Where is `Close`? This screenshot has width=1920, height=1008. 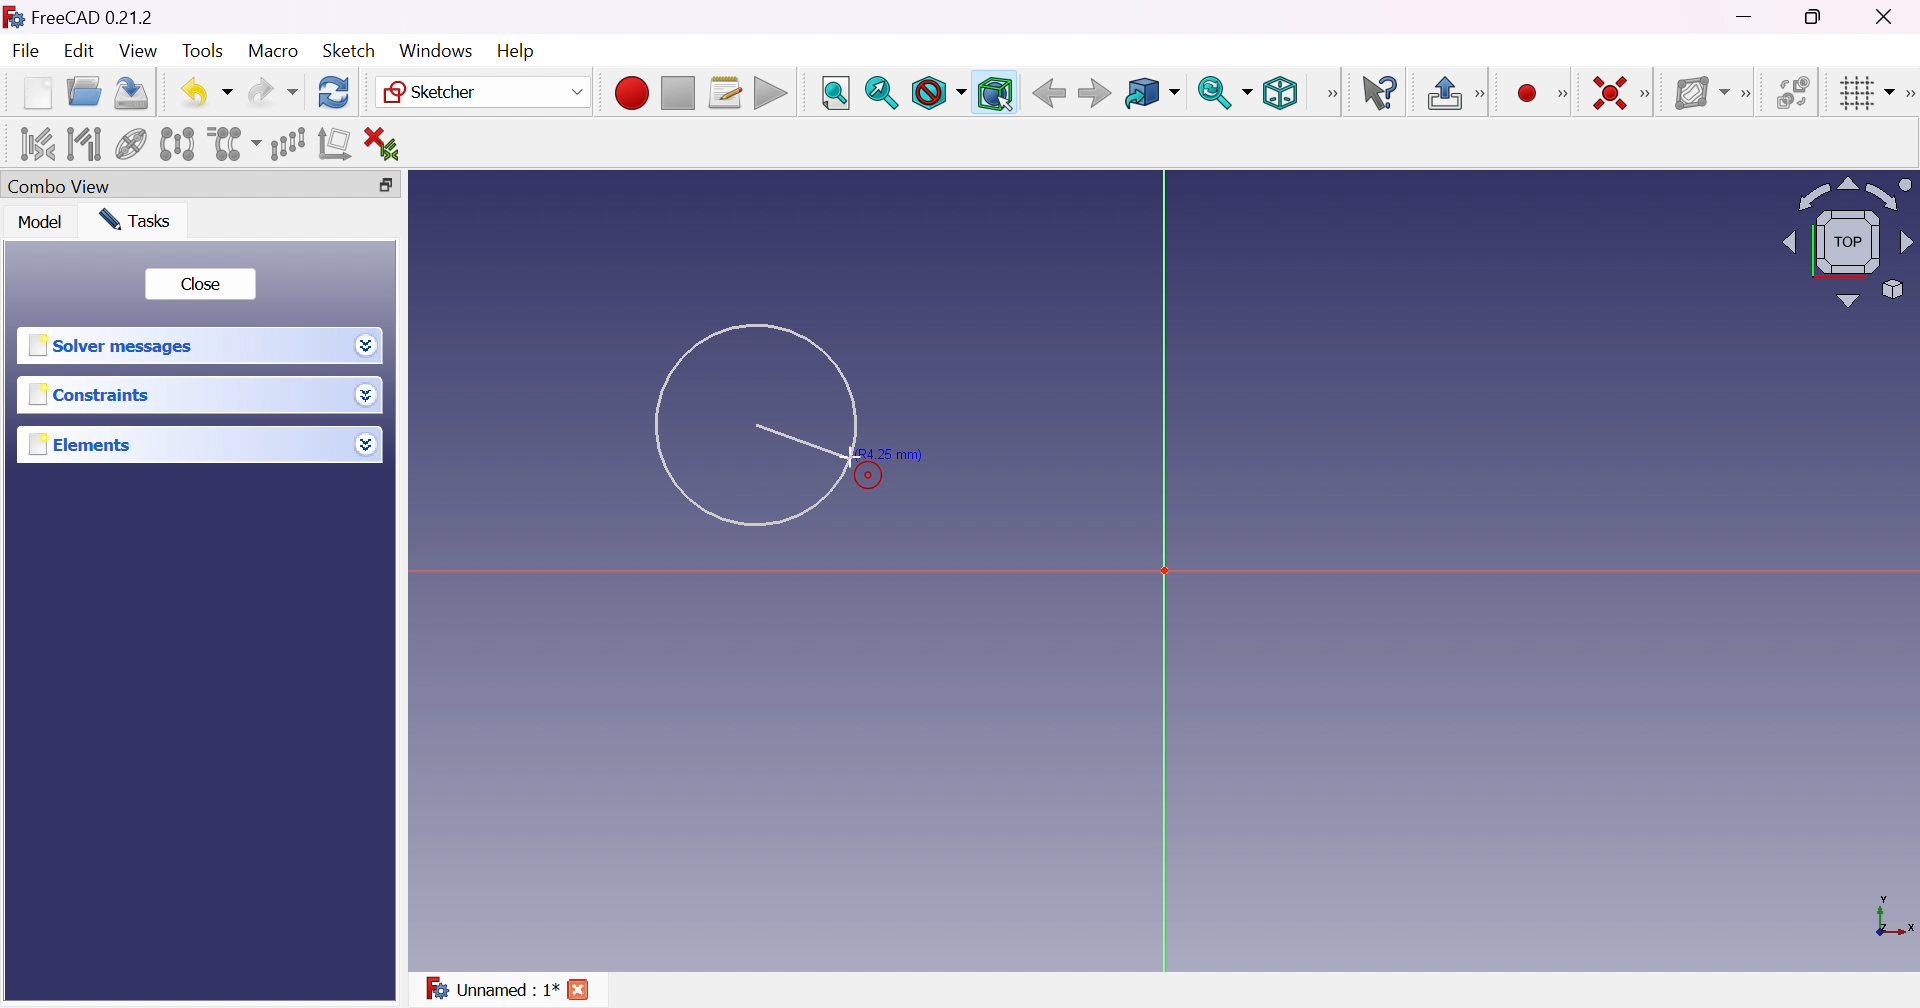 Close is located at coordinates (1894, 16).